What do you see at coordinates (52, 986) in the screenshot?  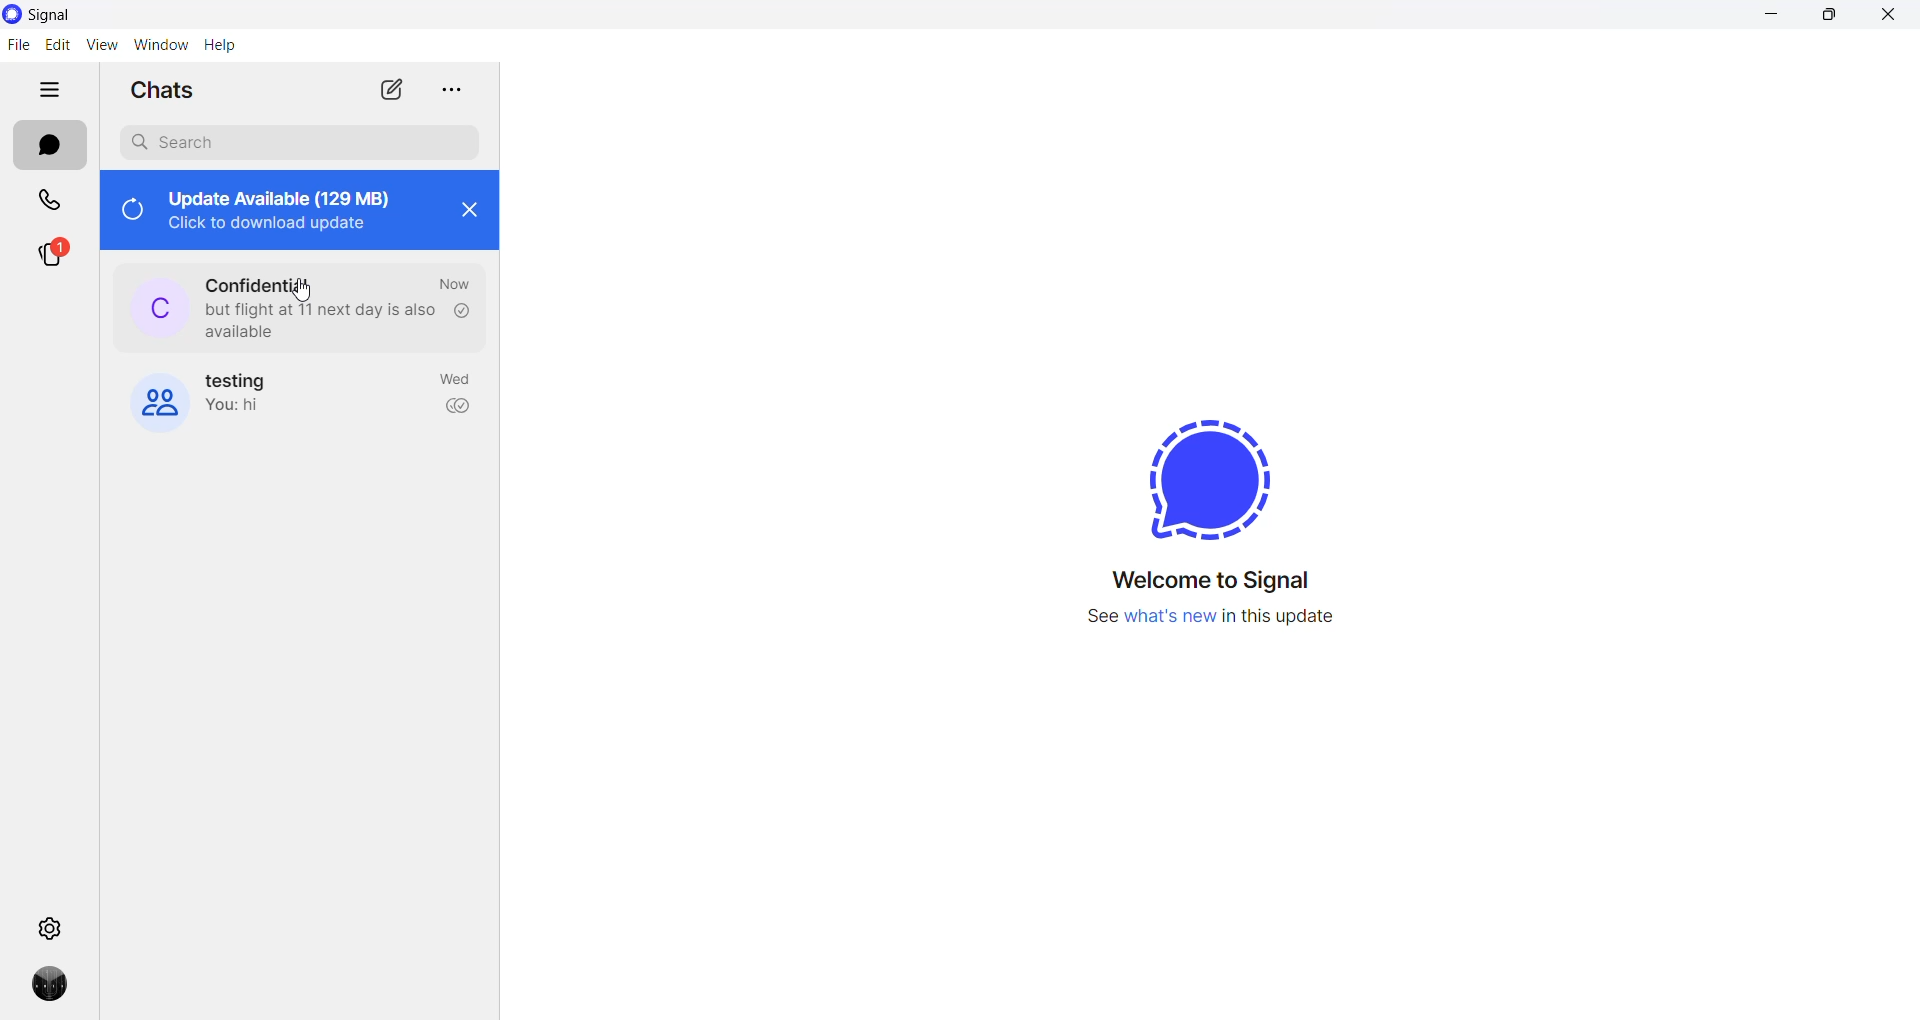 I see `profile` at bounding box center [52, 986].